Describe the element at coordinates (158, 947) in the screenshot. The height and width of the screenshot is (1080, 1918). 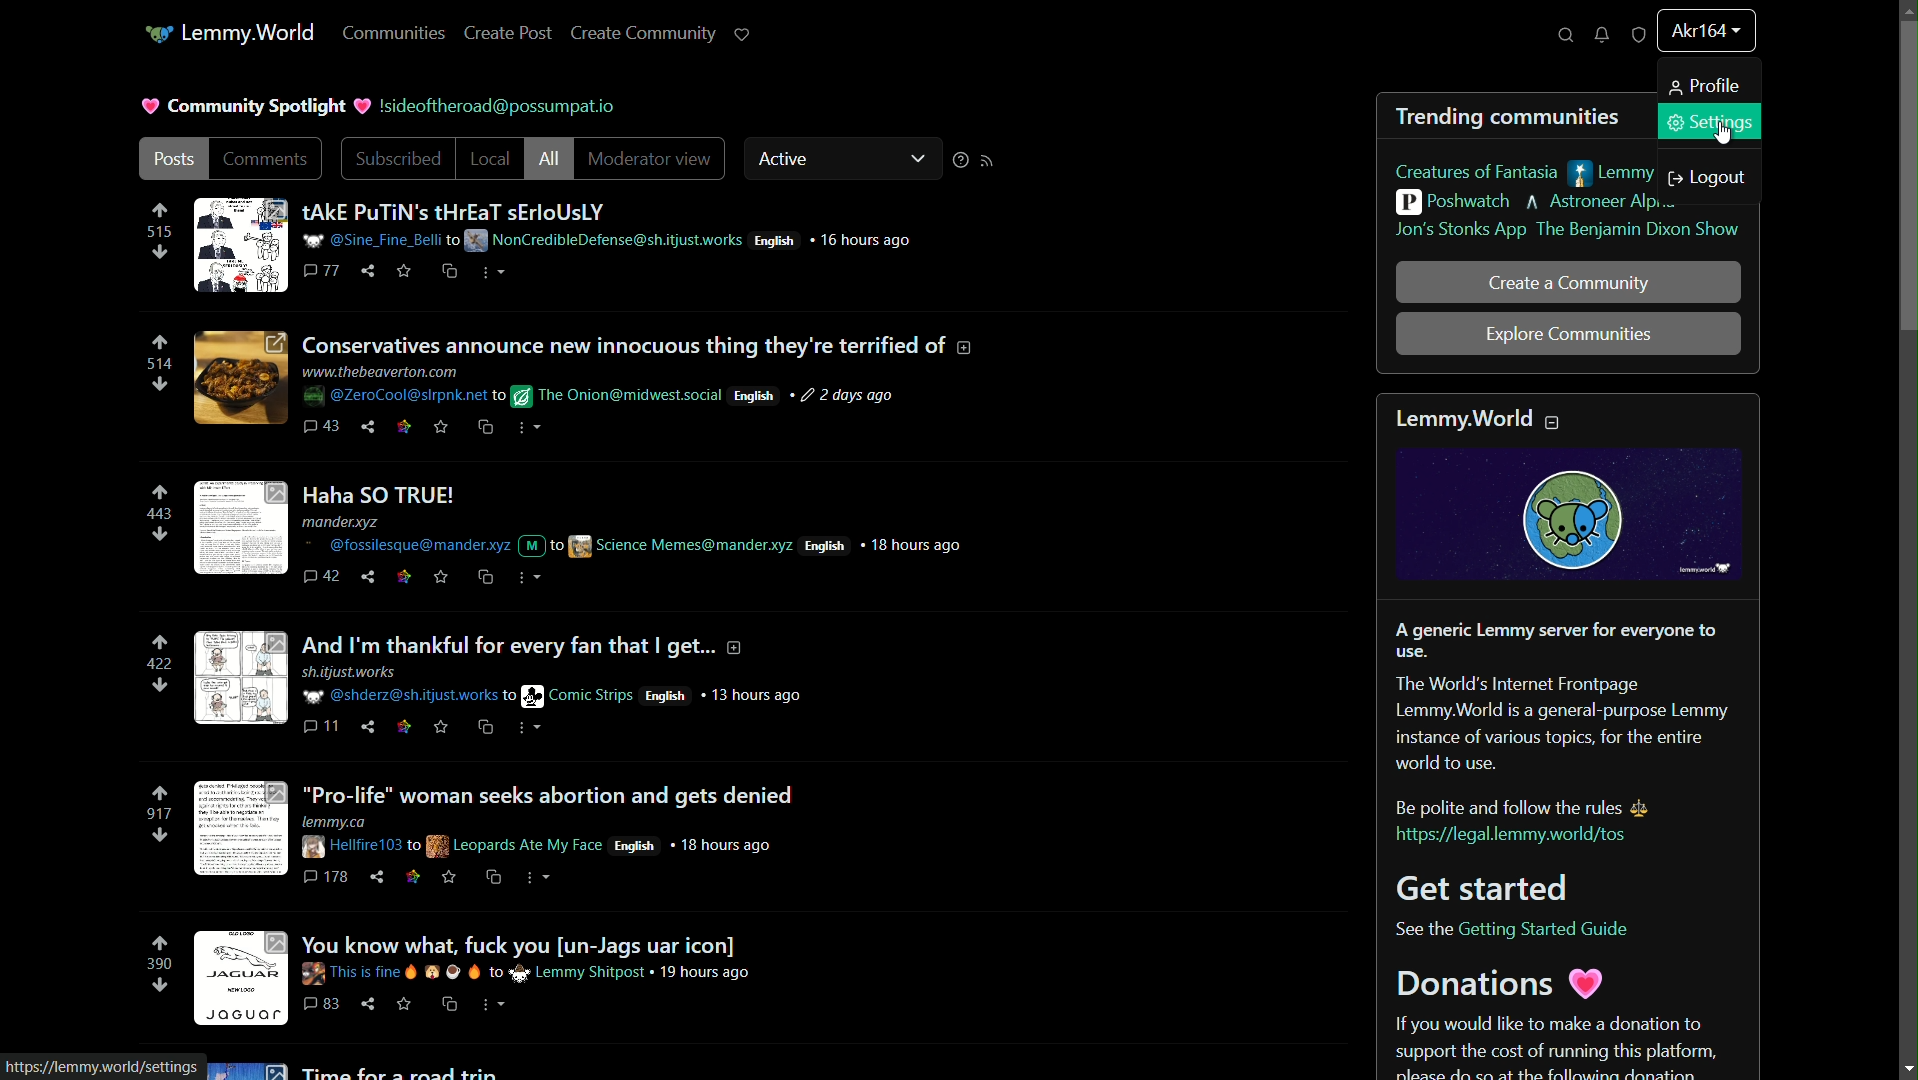
I see `upvote` at that location.